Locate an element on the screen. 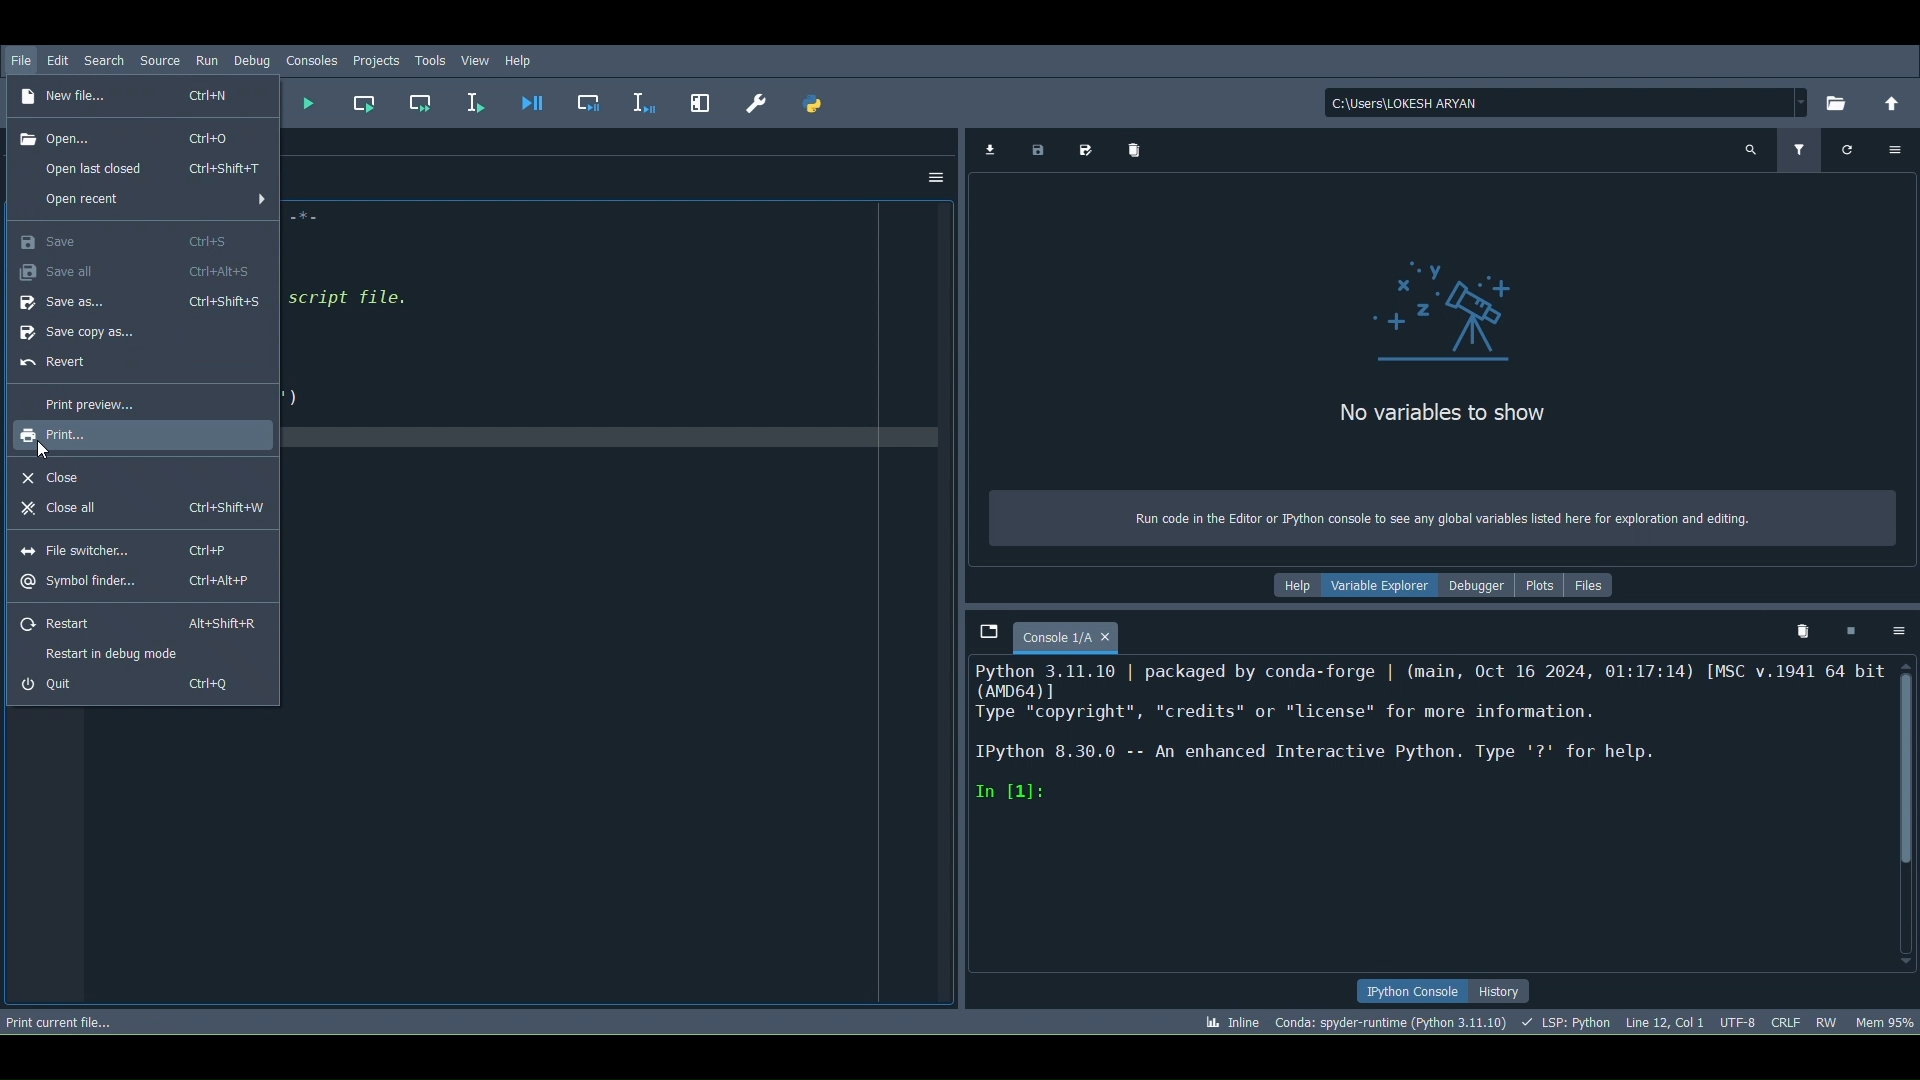 This screenshot has height=1080, width=1920. Change to parent directory is located at coordinates (1890, 106).